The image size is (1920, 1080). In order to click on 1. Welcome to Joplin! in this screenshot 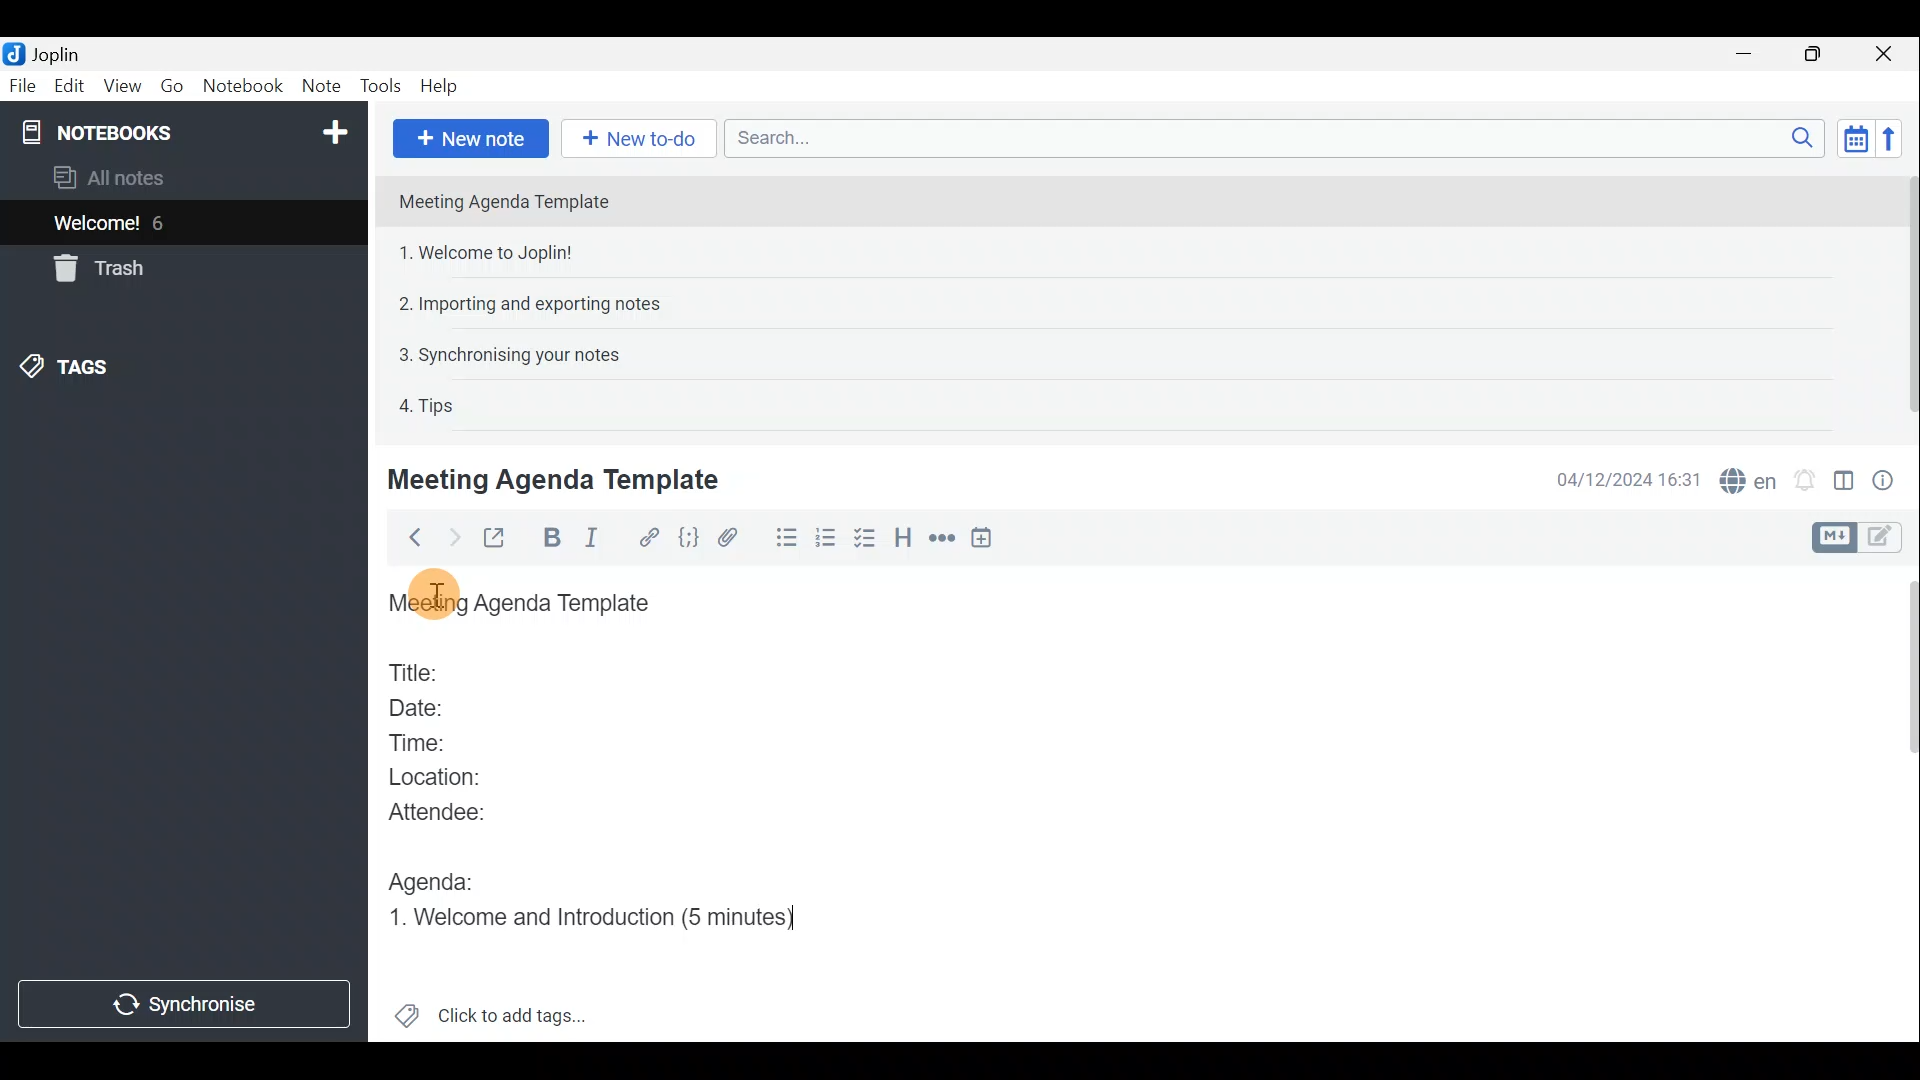, I will do `click(492, 252)`.